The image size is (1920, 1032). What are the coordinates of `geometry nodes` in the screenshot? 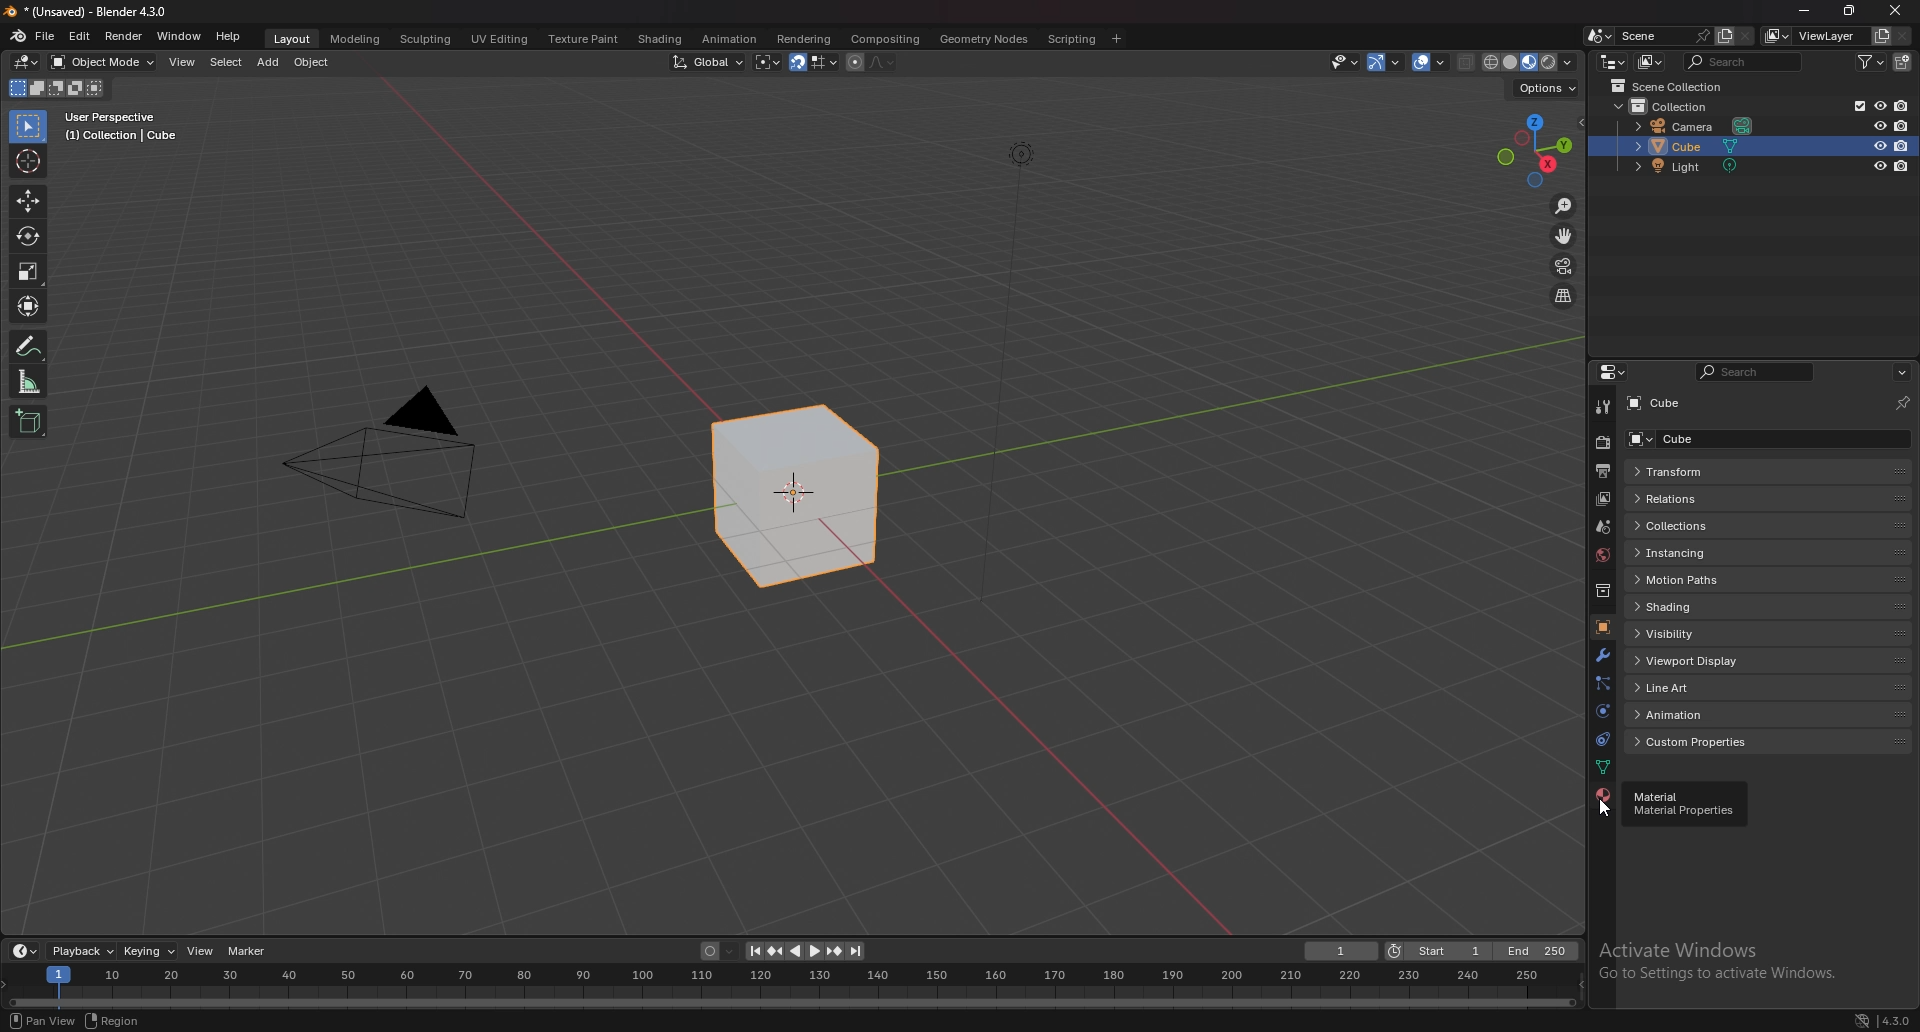 It's located at (984, 38).